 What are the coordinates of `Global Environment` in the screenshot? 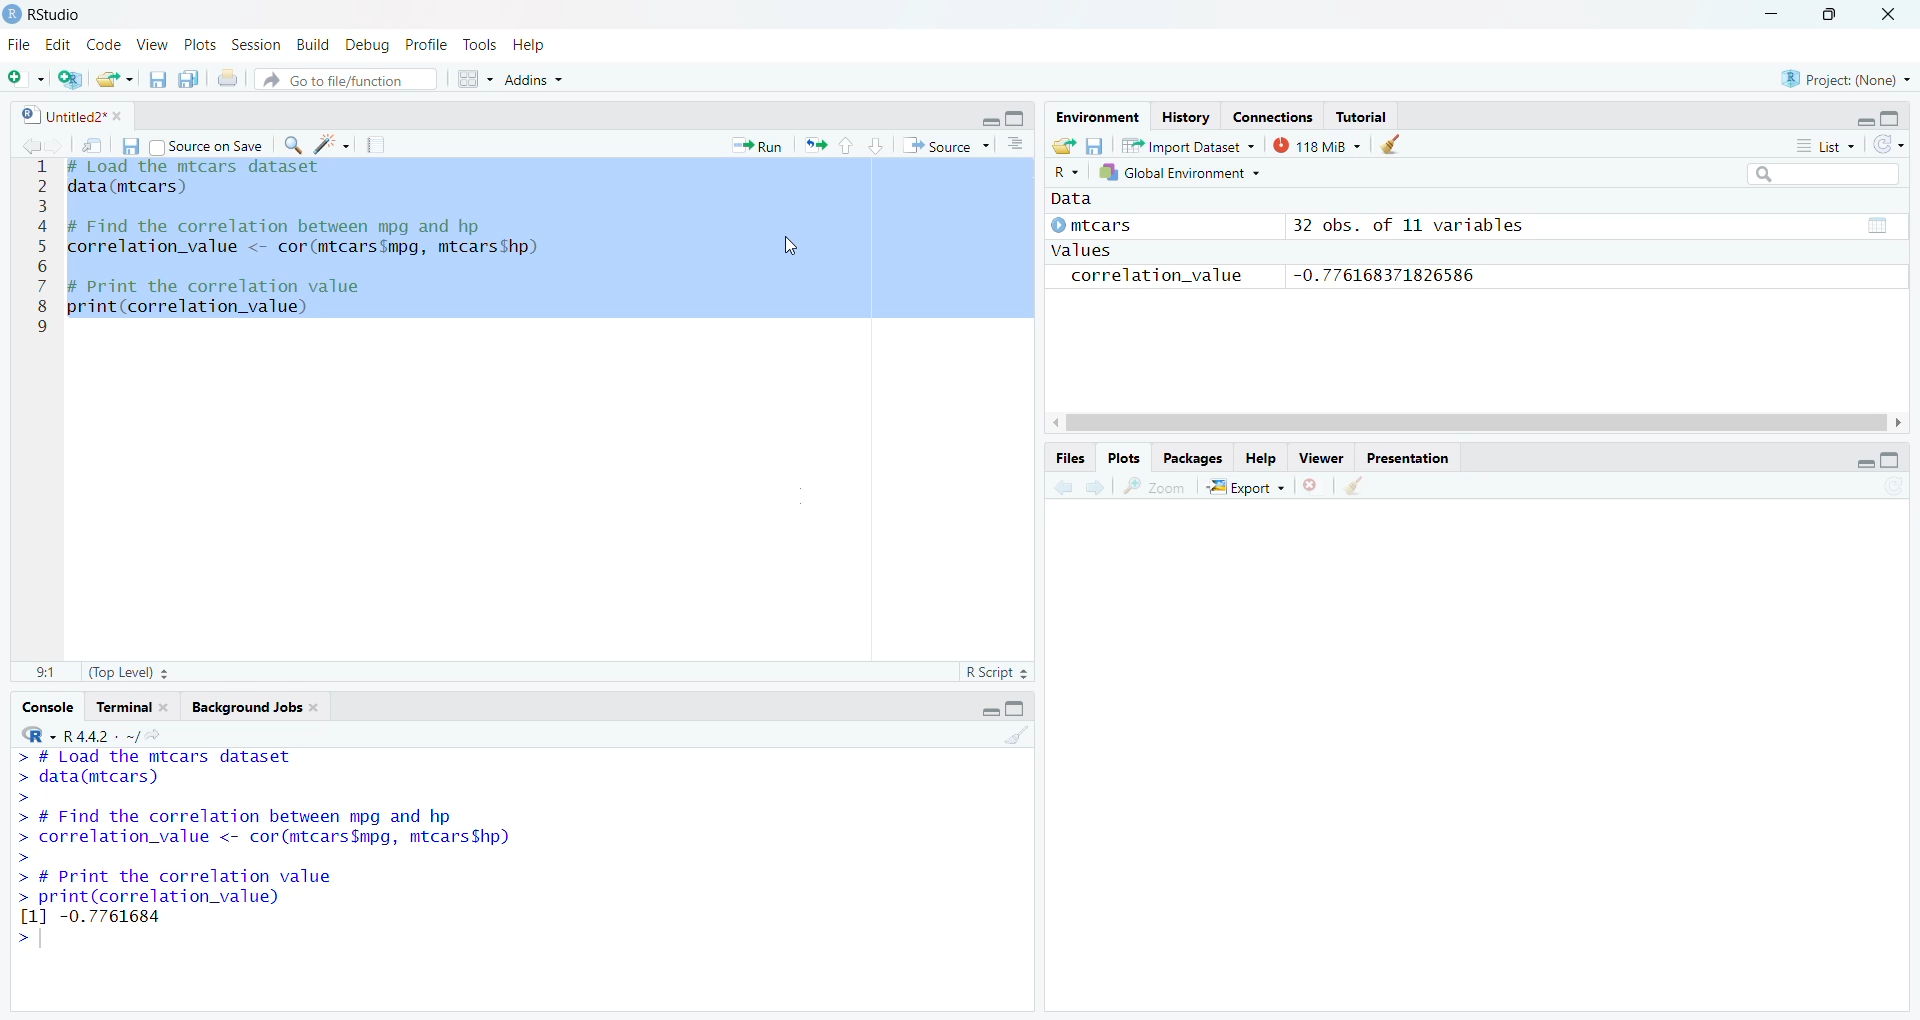 It's located at (1178, 174).